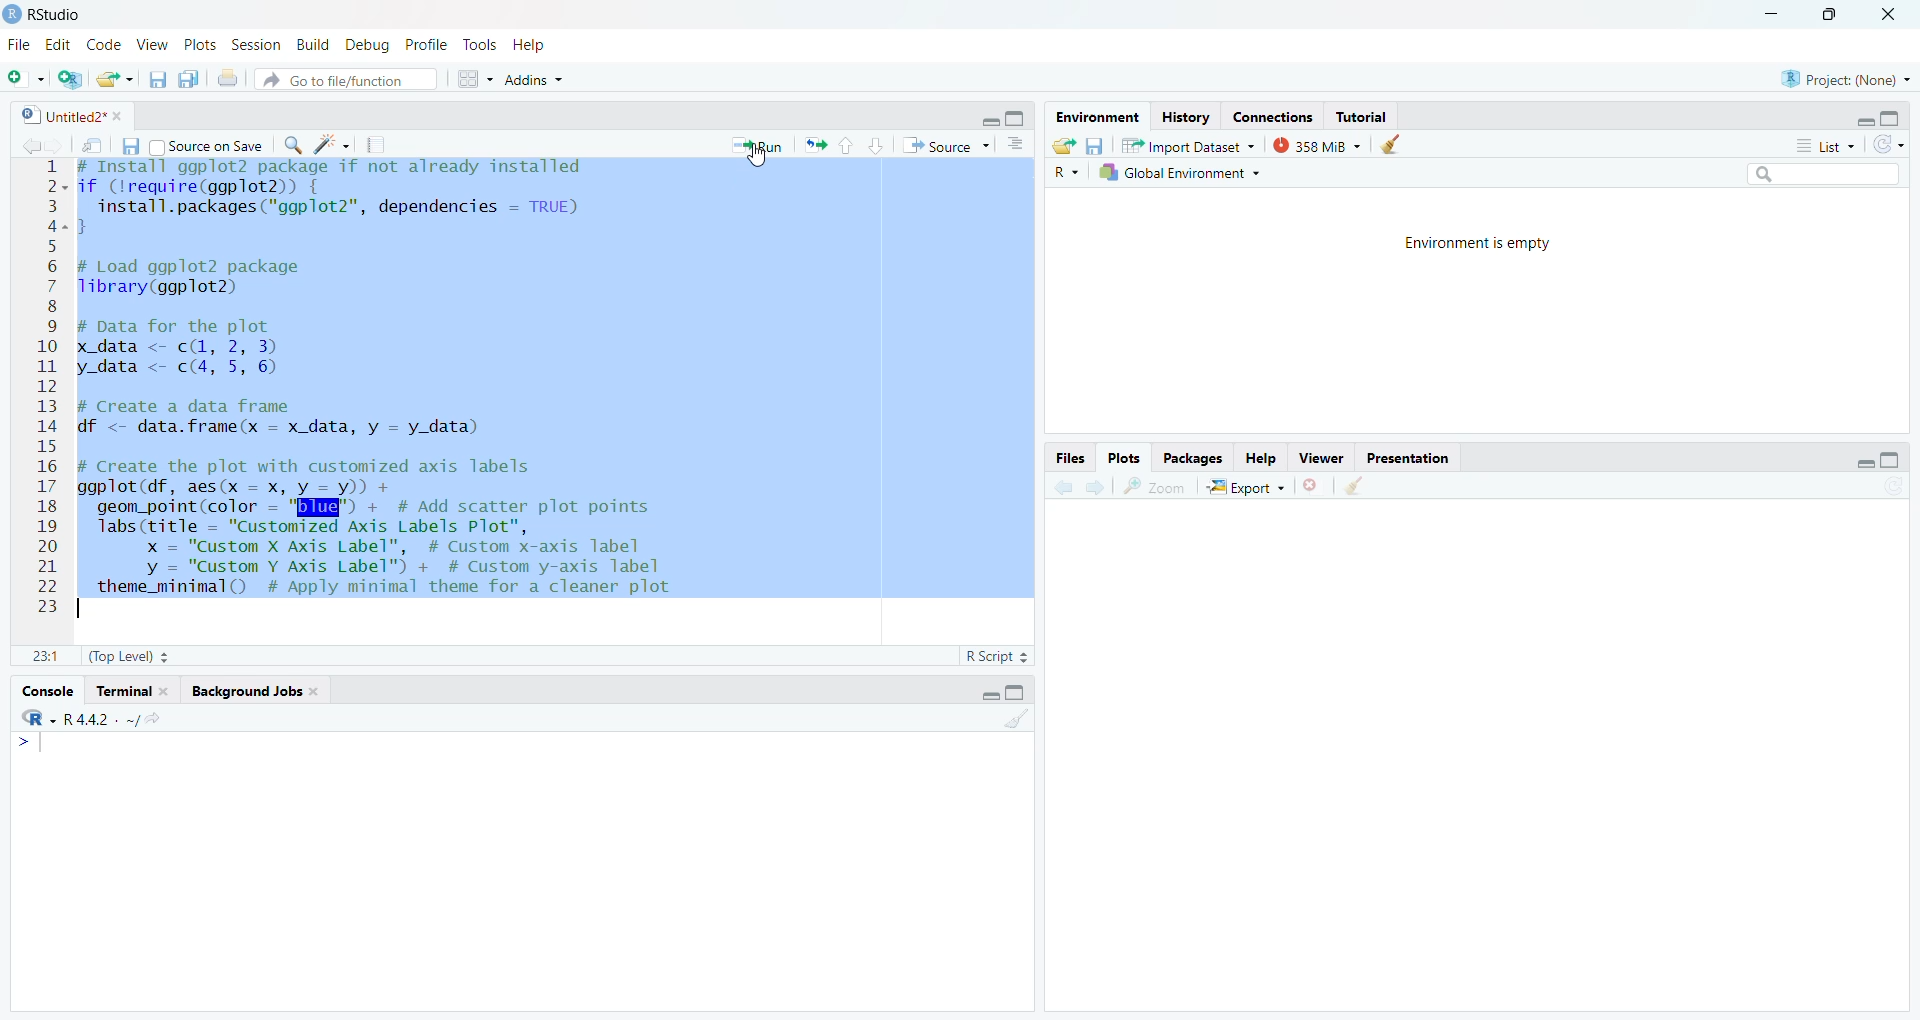  I want to click on save, so click(152, 82).